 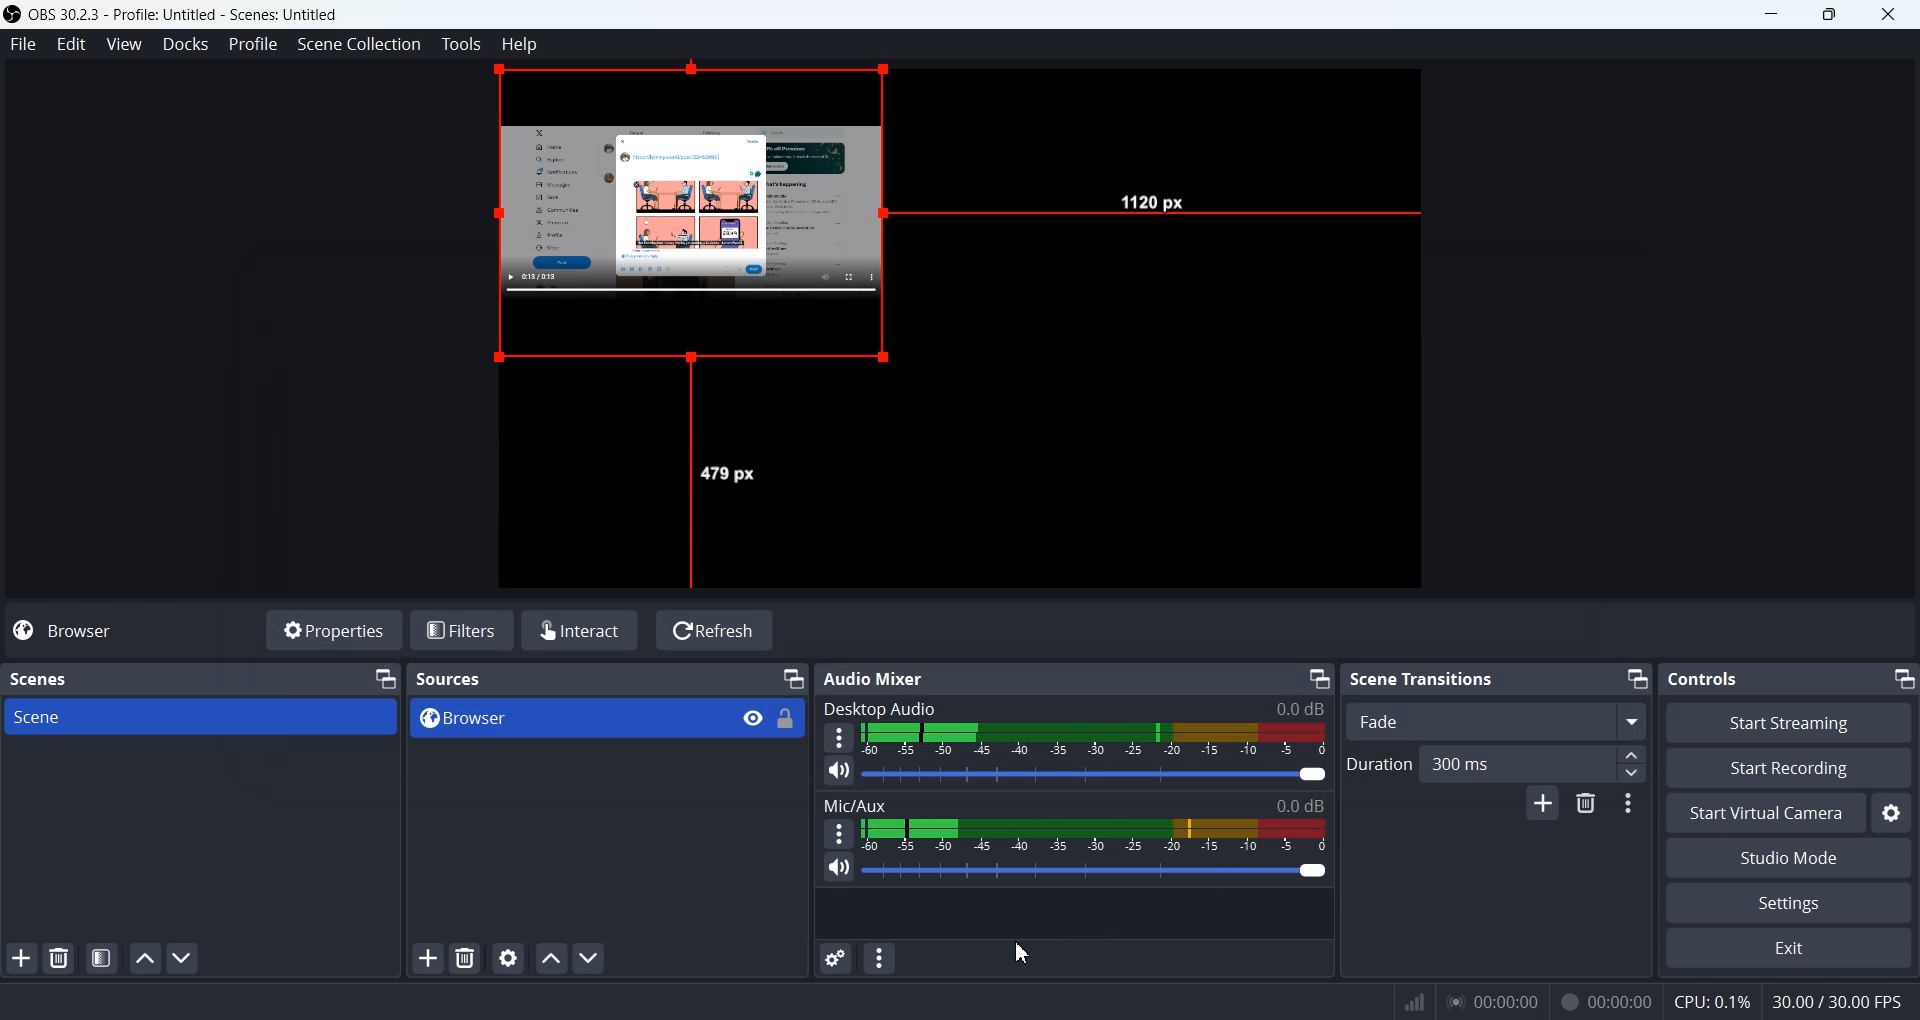 What do you see at coordinates (143, 958) in the screenshot?
I see `Move scene up` at bounding box center [143, 958].